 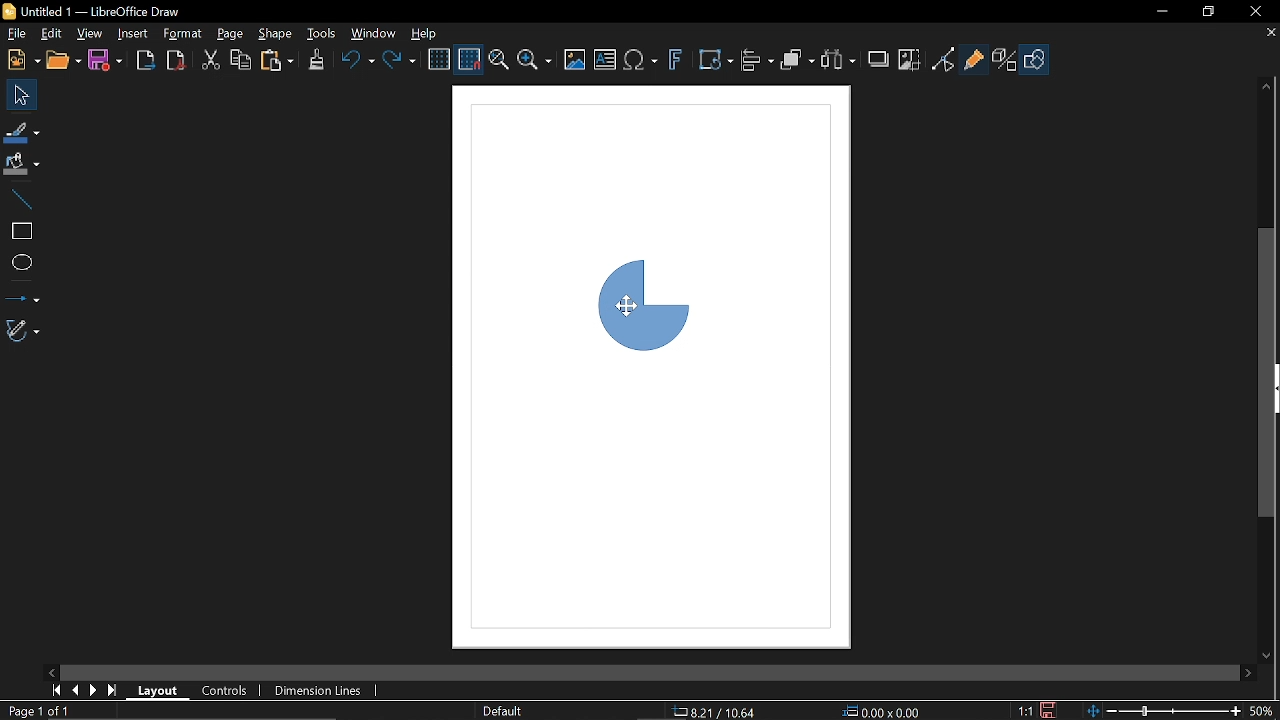 What do you see at coordinates (23, 332) in the screenshot?
I see `Curves and polygons` at bounding box center [23, 332].